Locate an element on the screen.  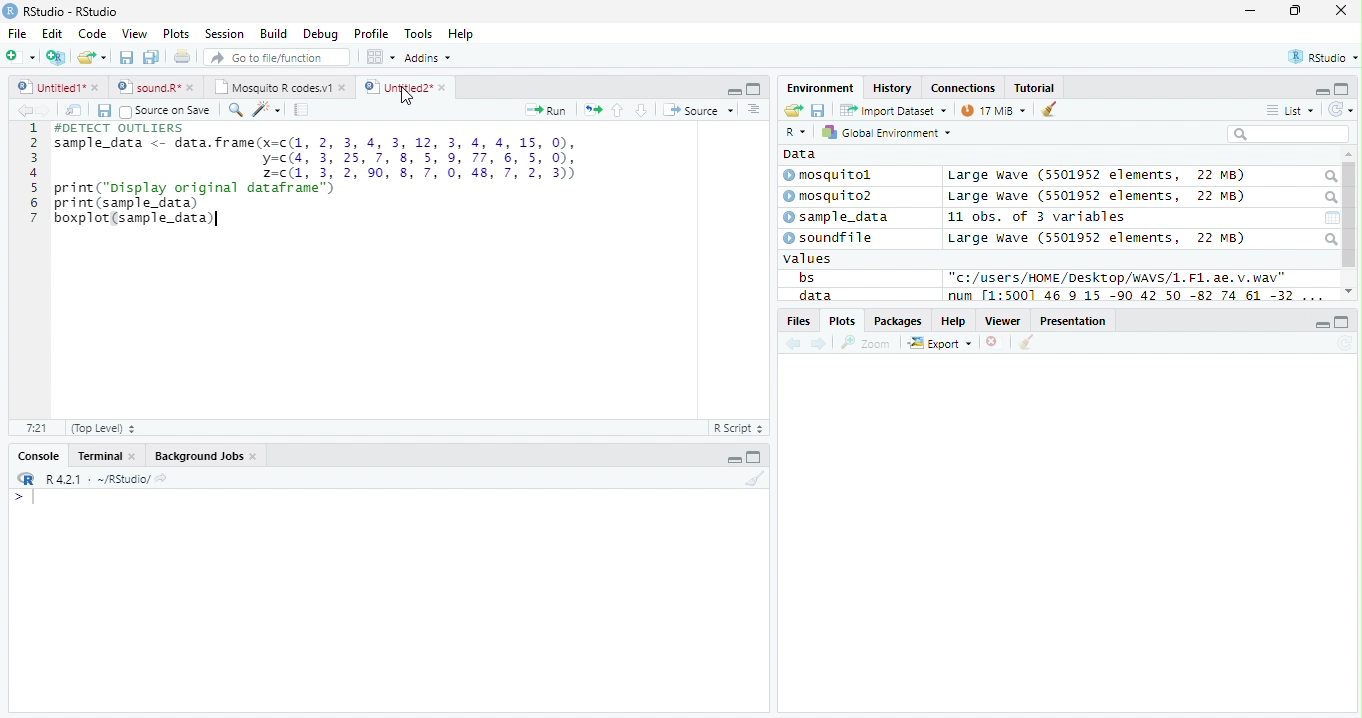
Large wave (5501952 elements, 22 MB) is located at coordinates (1096, 238).